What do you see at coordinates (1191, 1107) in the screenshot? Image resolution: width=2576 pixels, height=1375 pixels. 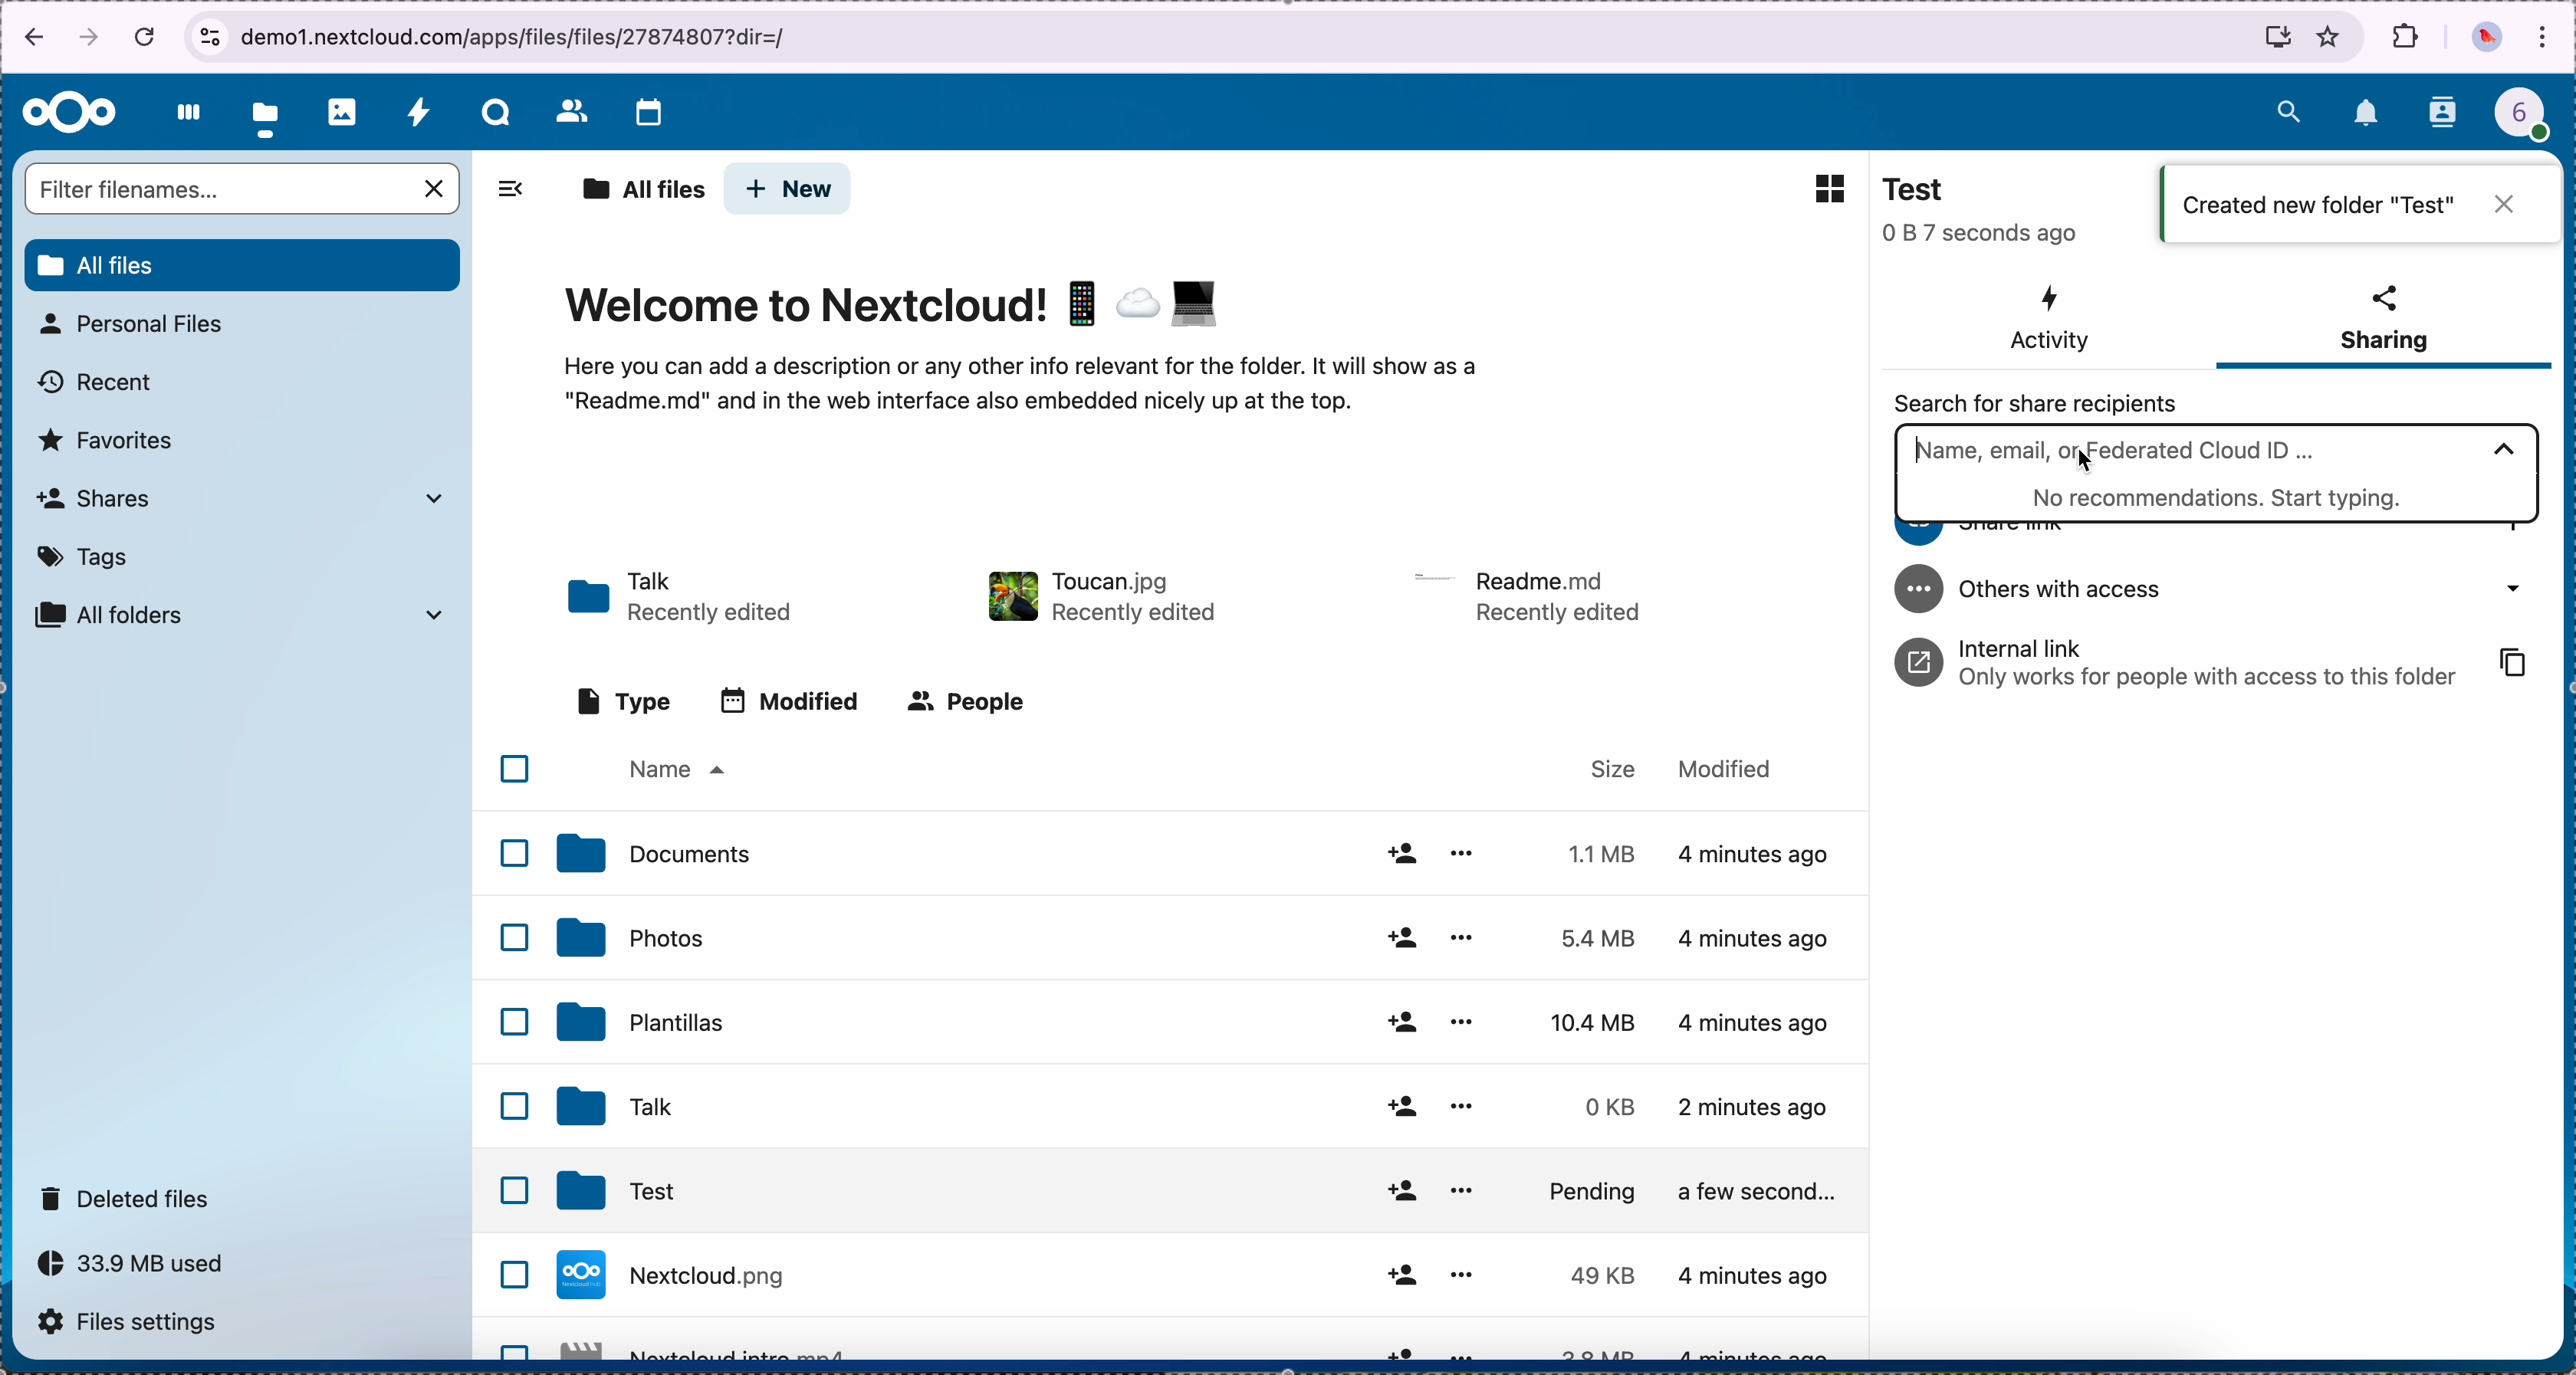 I see `Talk` at bounding box center [1191, 1107].